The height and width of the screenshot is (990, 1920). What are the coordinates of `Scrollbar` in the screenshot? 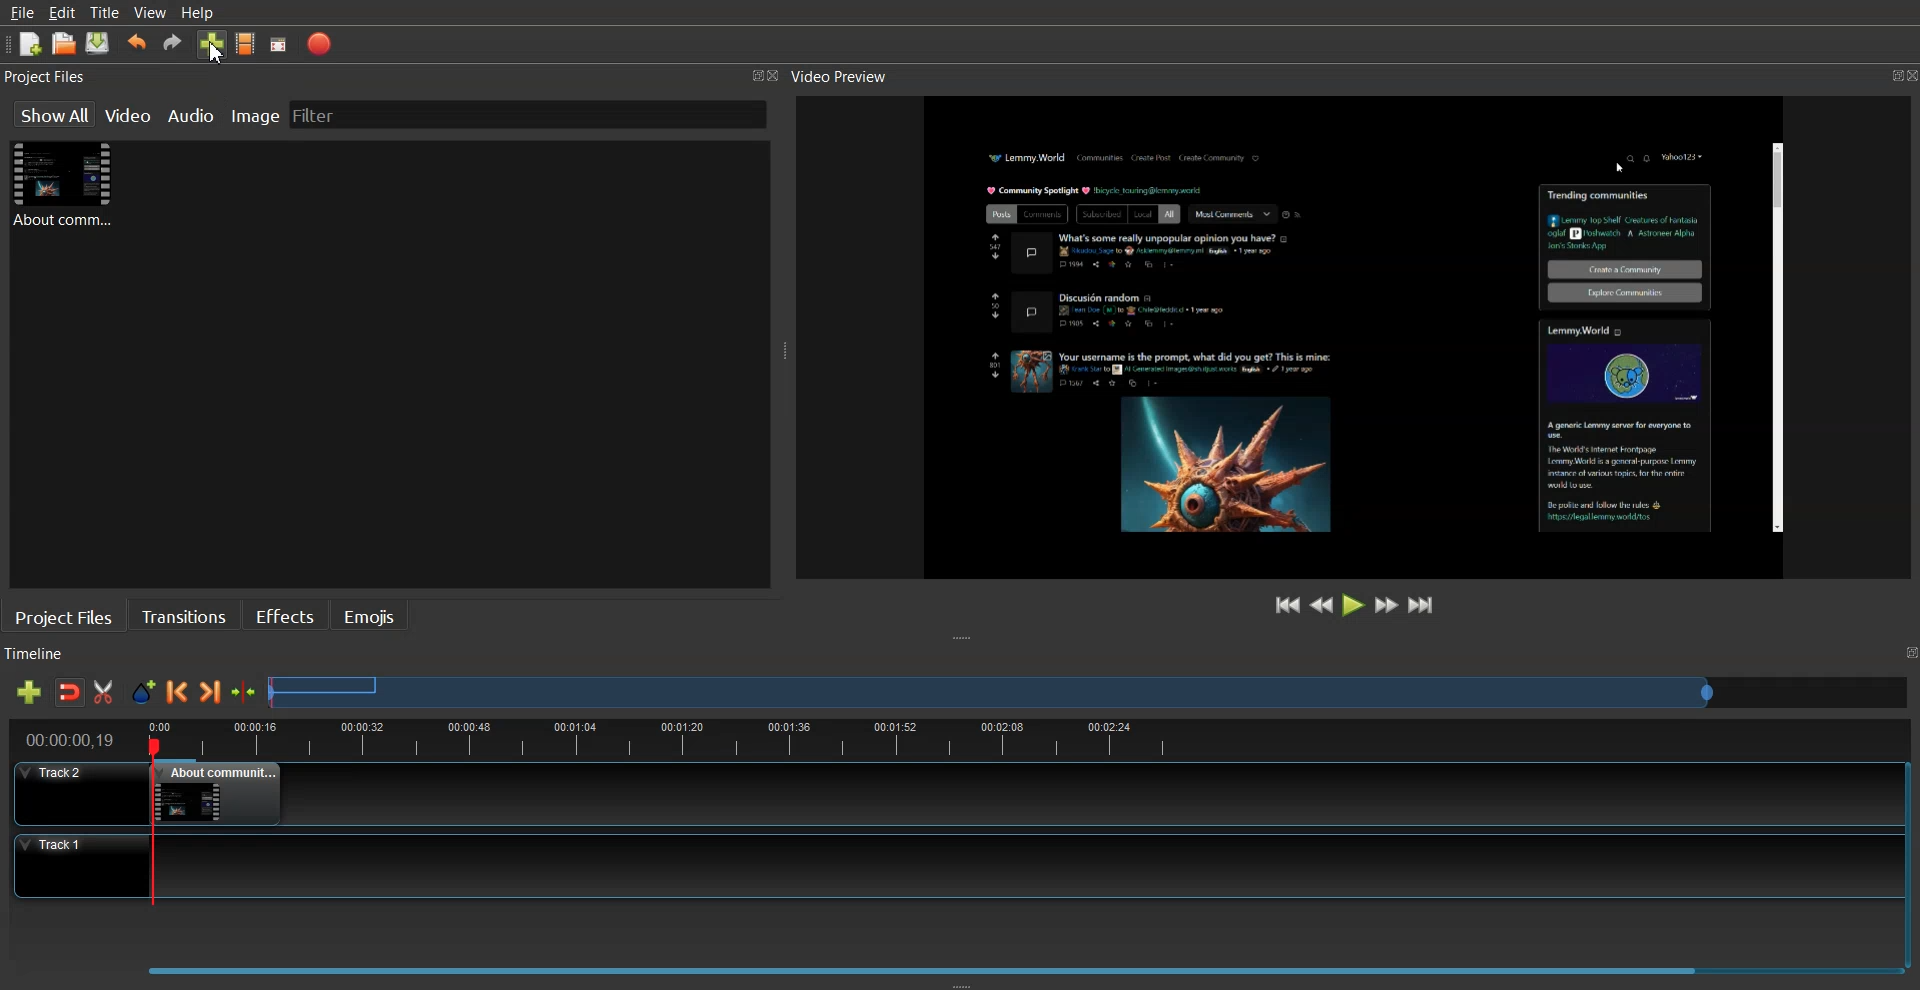 It's located at (1775, 339).